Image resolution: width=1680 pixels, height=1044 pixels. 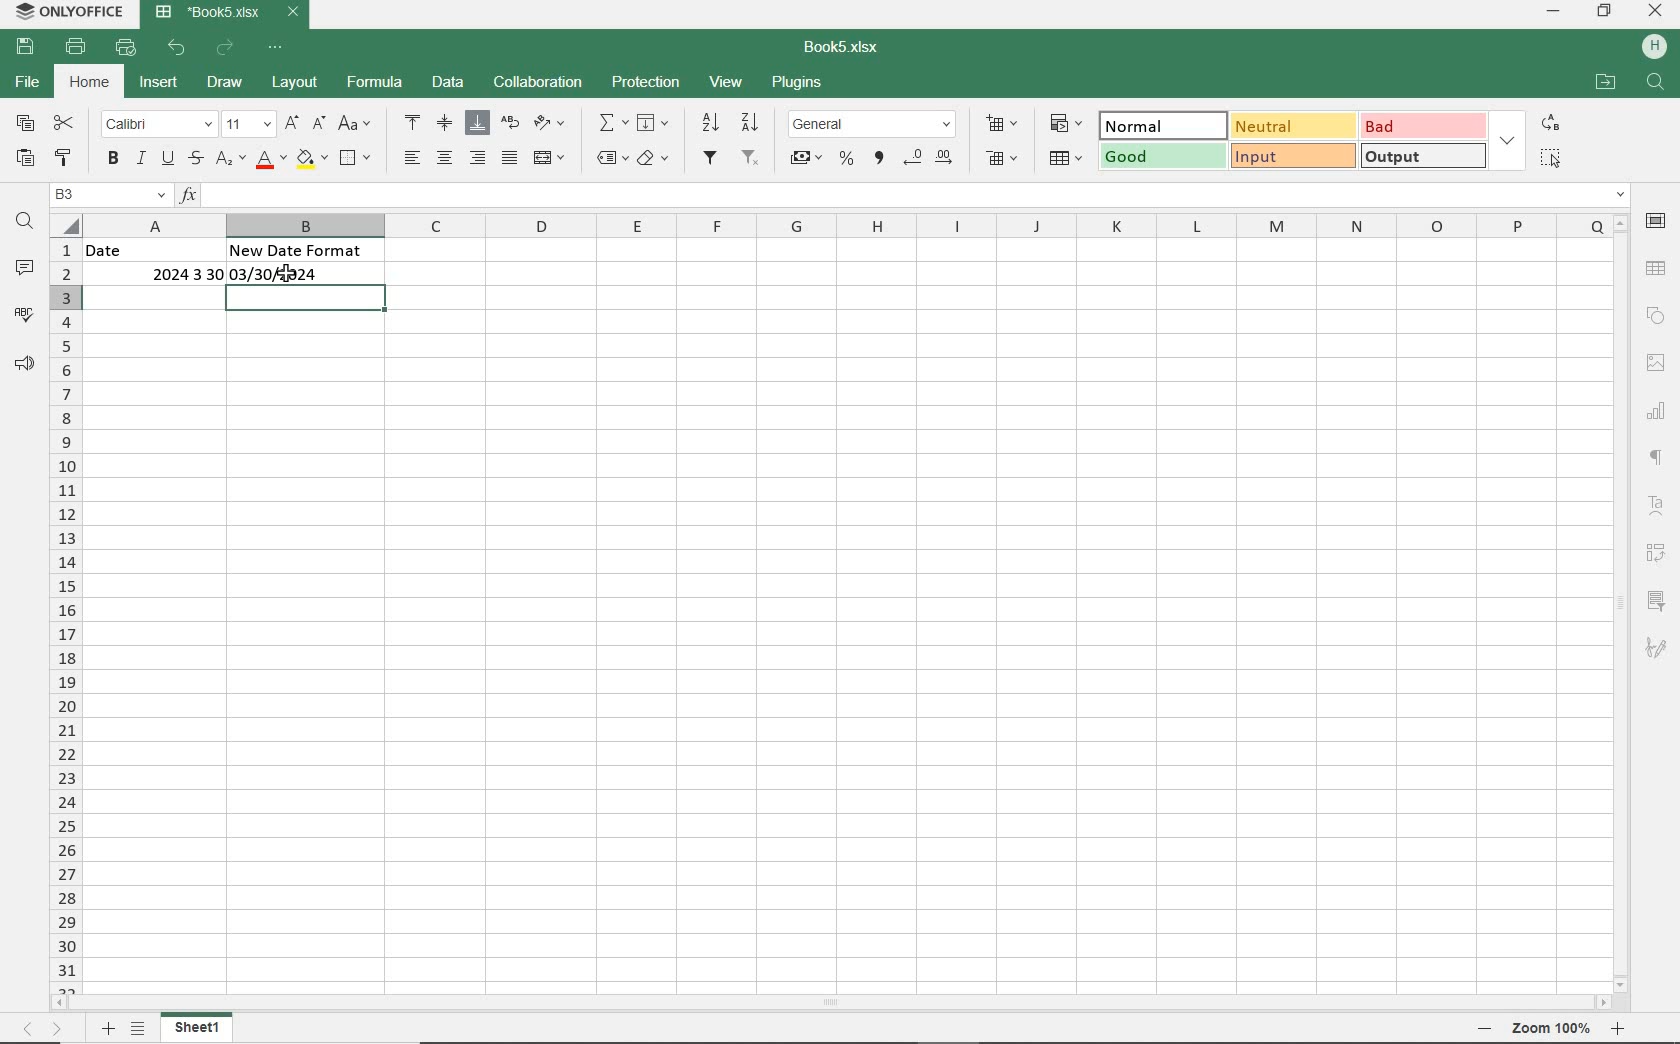 What do you see at coordinates (1604, 11) in the screenshot?
I see `RESTORE DOWN` at bounding box center [1604, 11].